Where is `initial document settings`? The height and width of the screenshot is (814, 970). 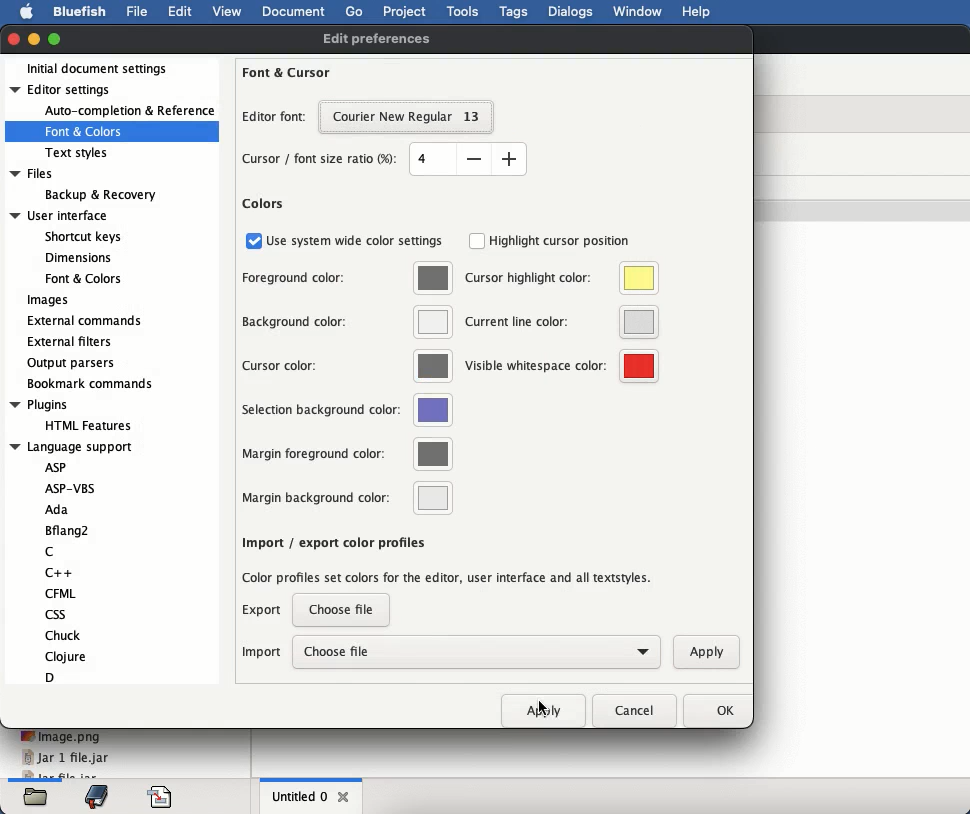
initial document settings is located at coordinates (104, 68).